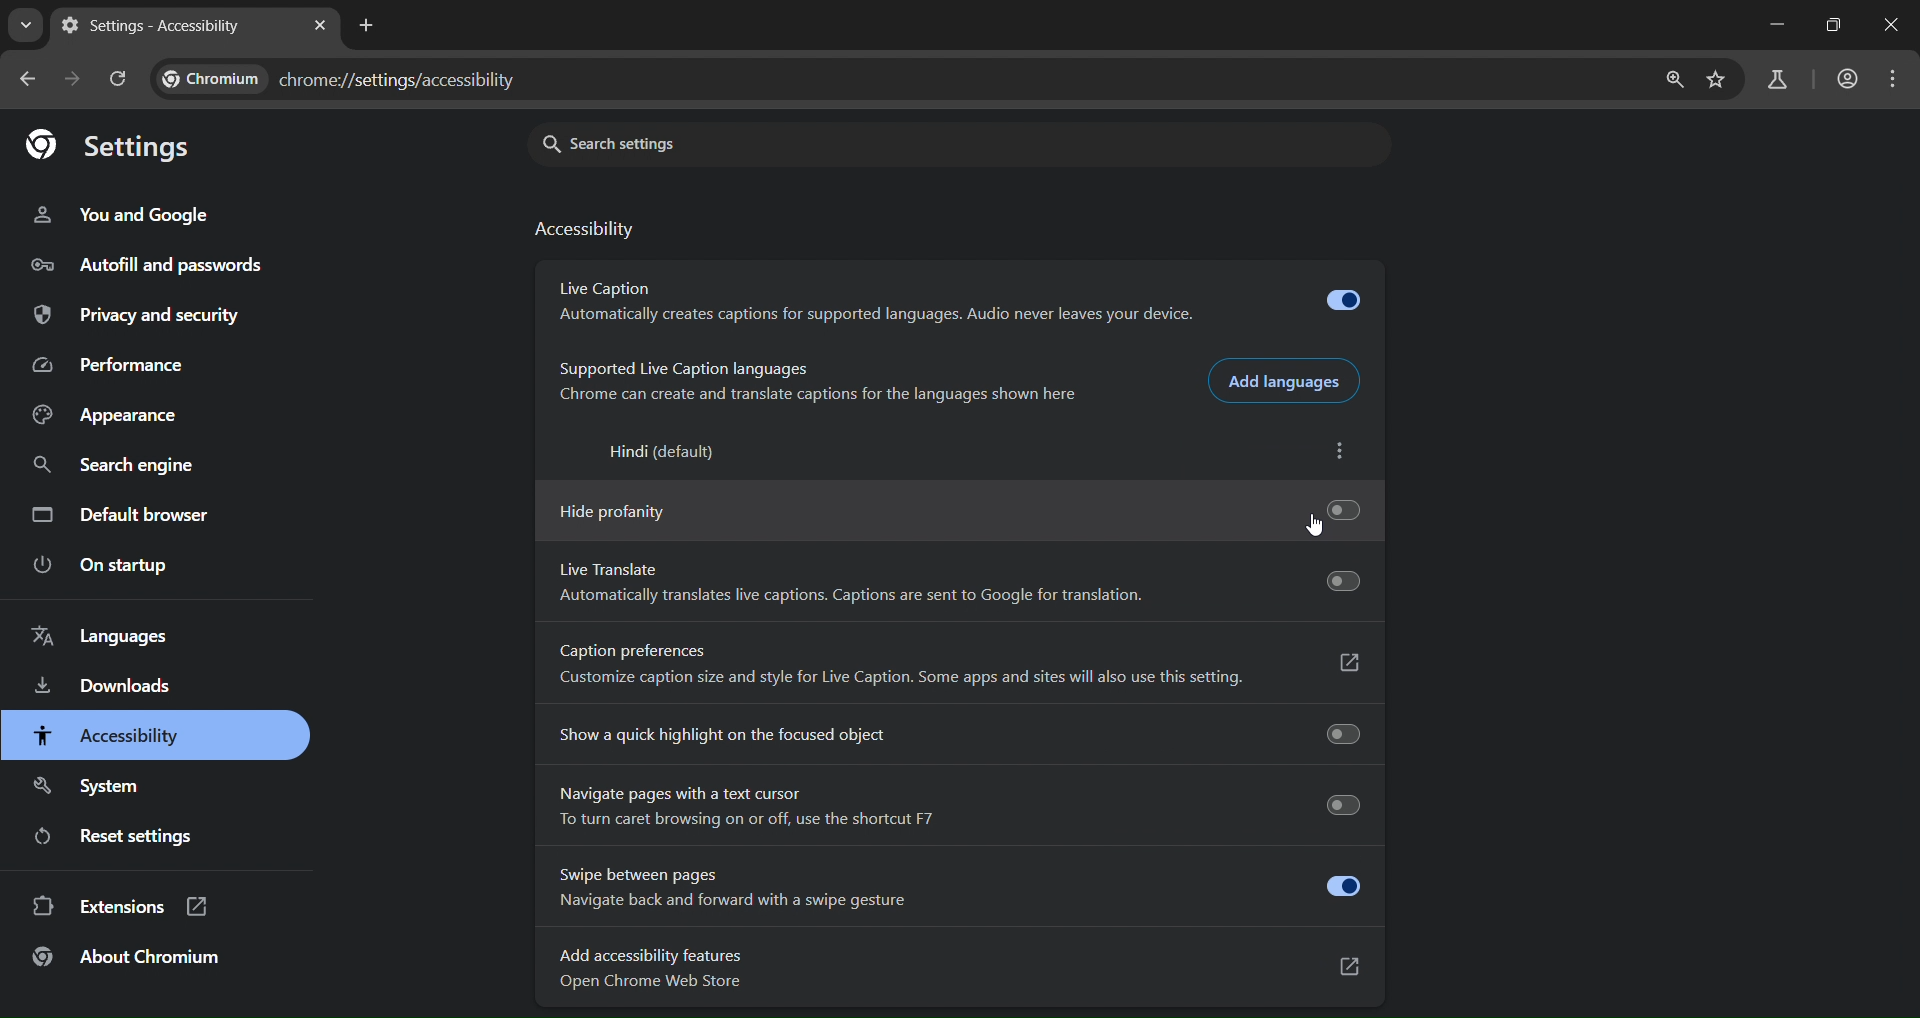 This screenshot has height=1018, width=1920. I want to click on system, so click(94, 785).